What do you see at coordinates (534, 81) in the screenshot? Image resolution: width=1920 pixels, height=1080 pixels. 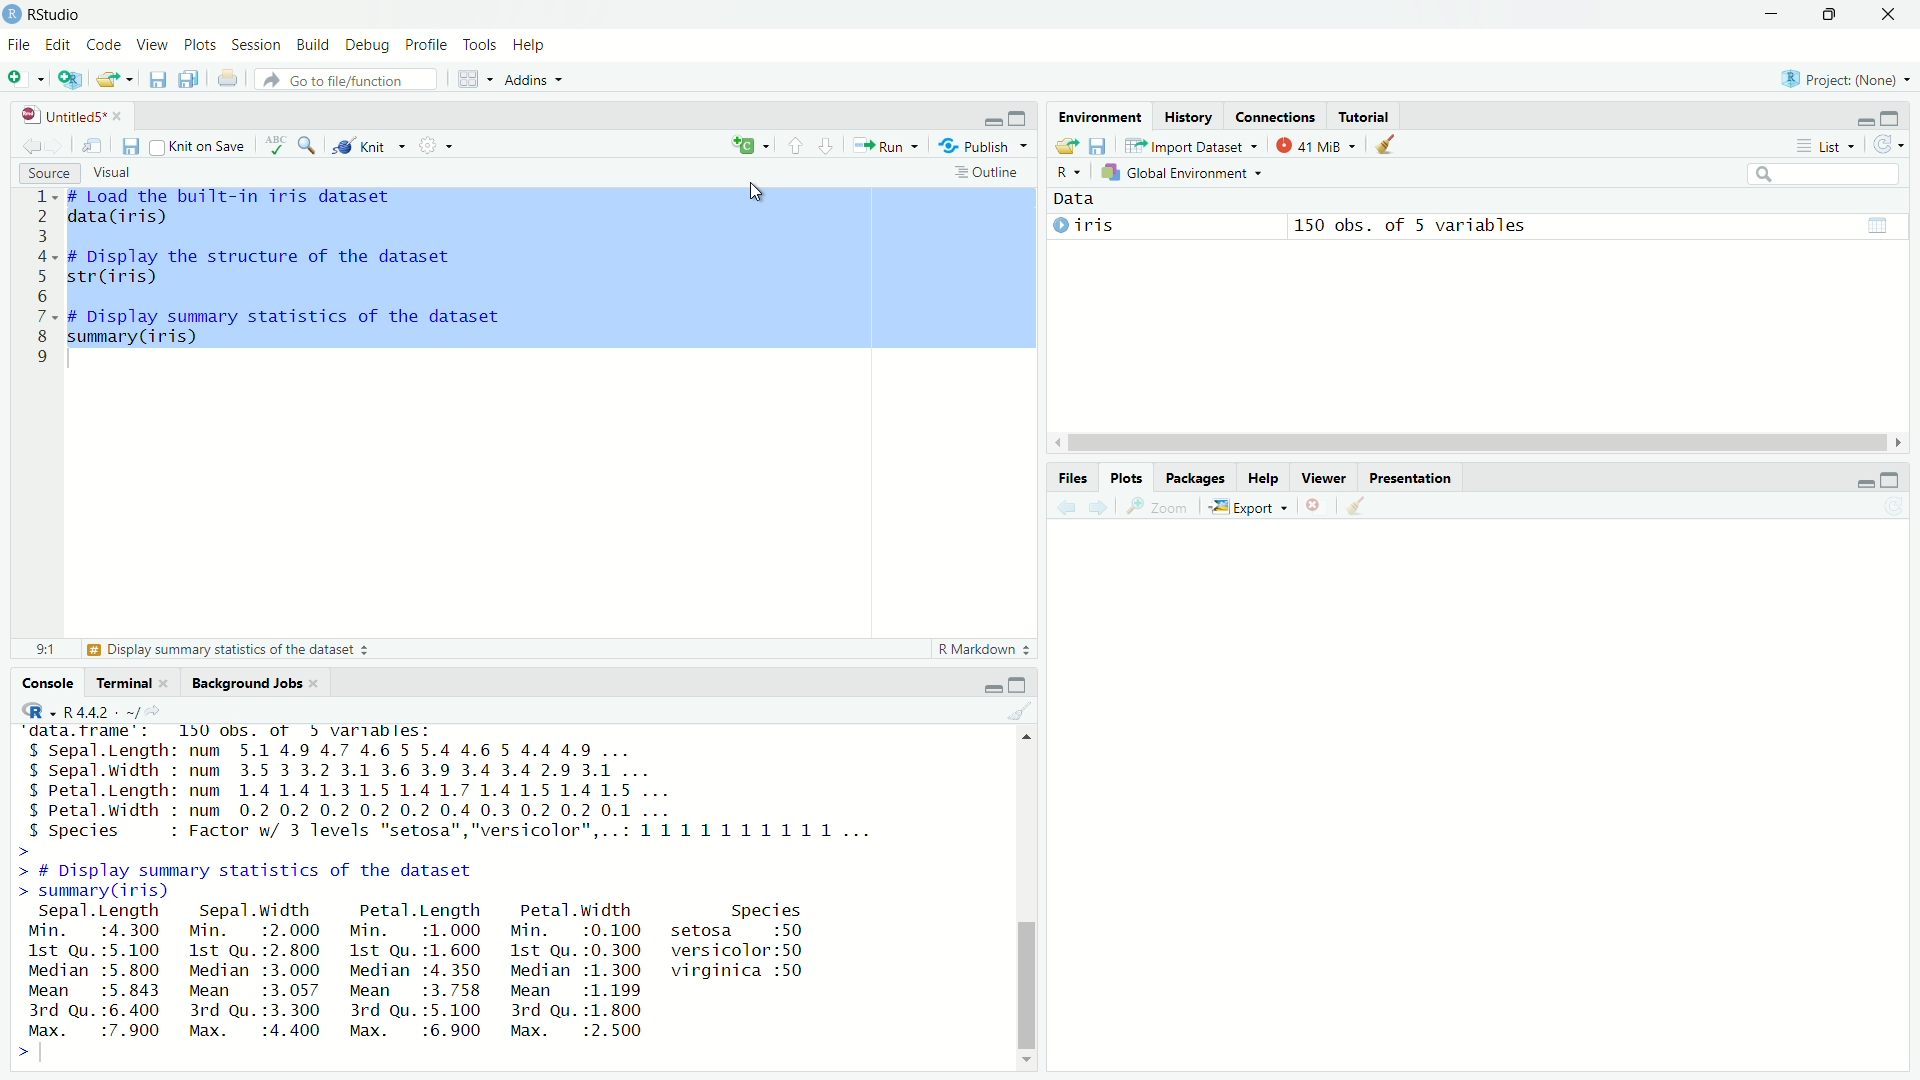 I see `Addins` at bounding box center [534, 81].